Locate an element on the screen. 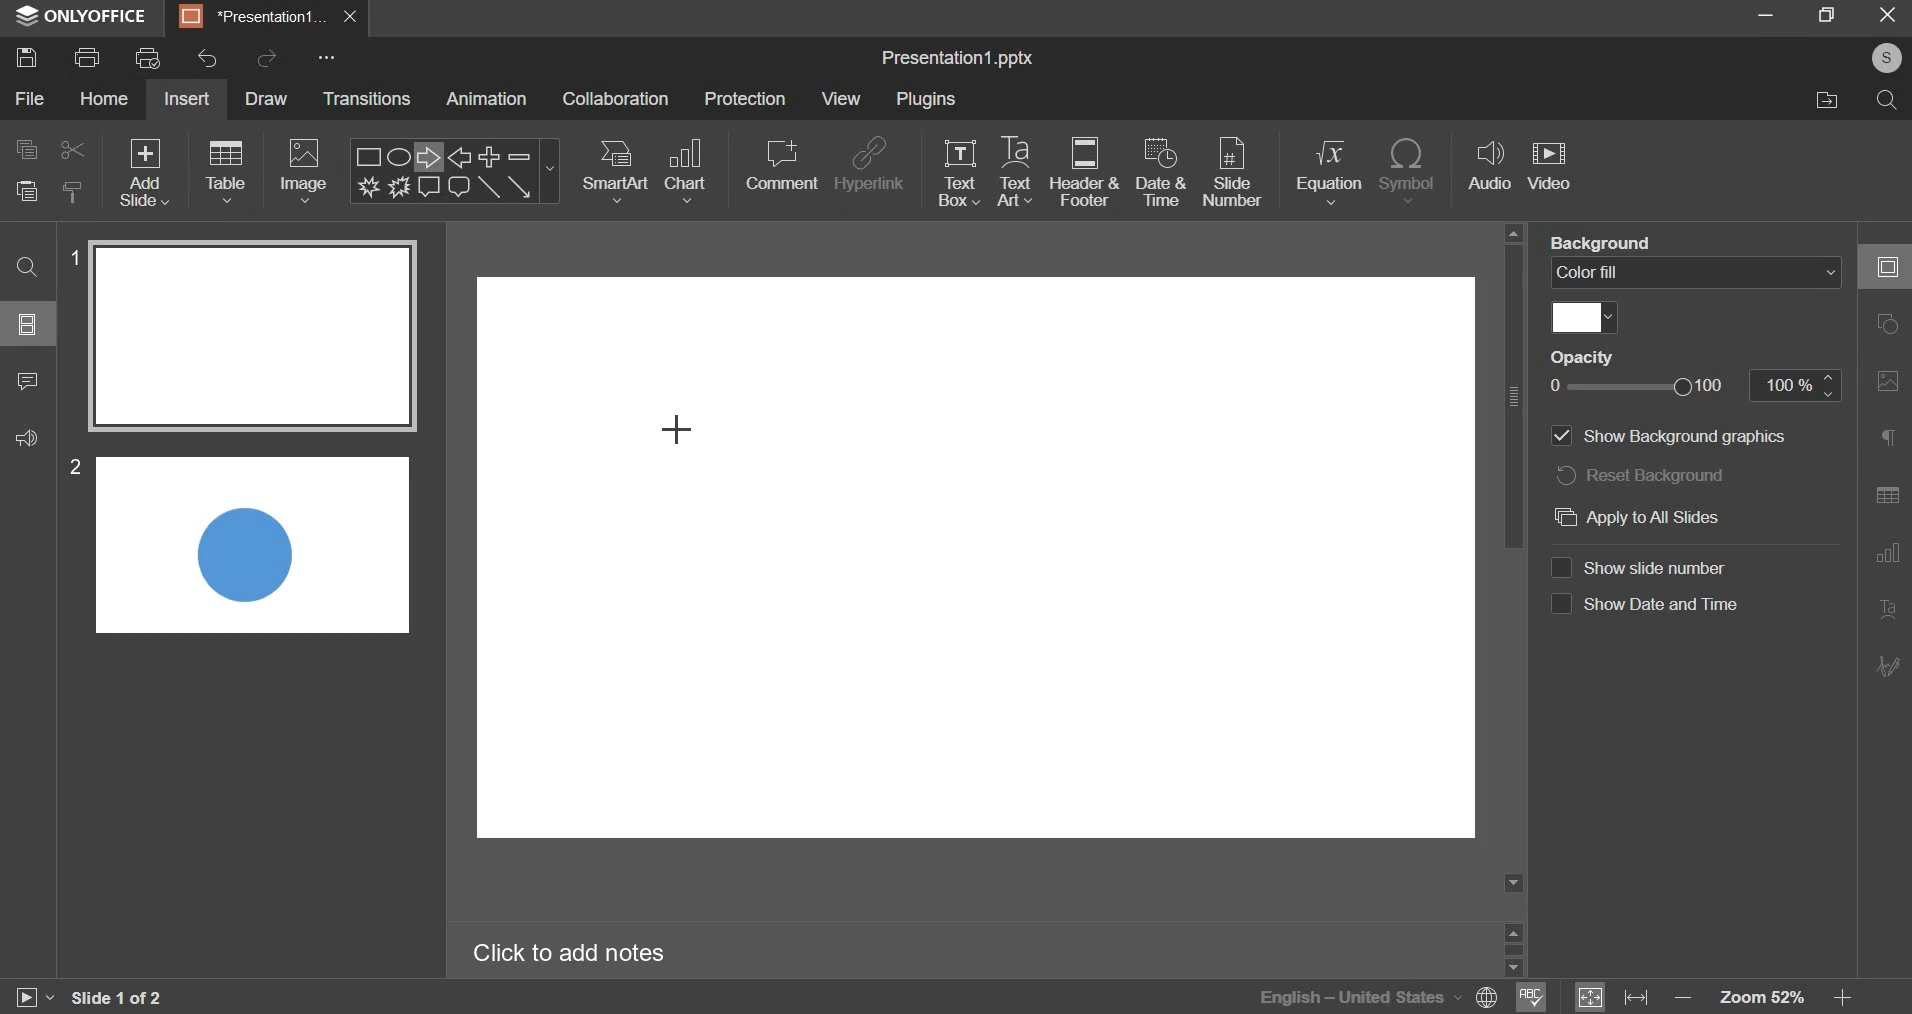  Ellipse is located at coordinates (399, 156).